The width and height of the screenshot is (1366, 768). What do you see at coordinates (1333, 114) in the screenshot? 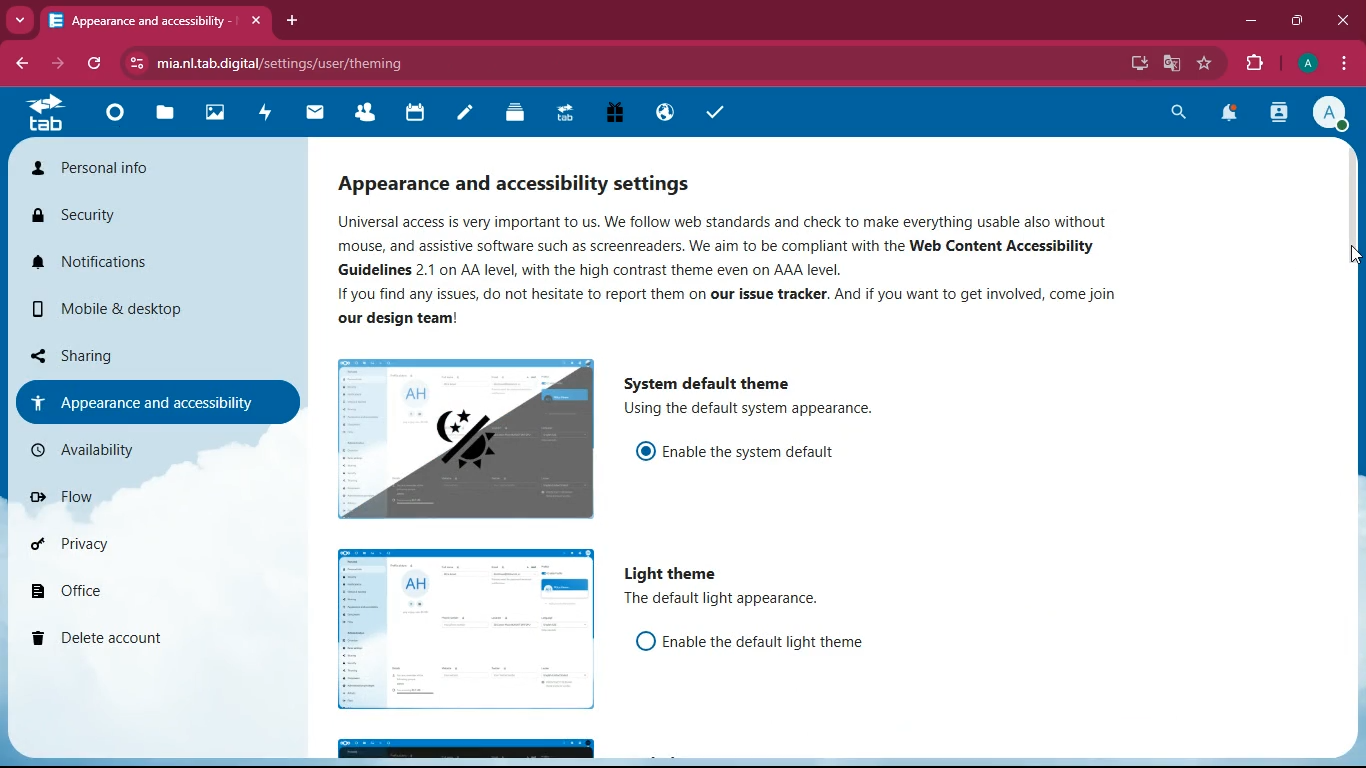
I see `profile` at bounding box center [1333, 114].